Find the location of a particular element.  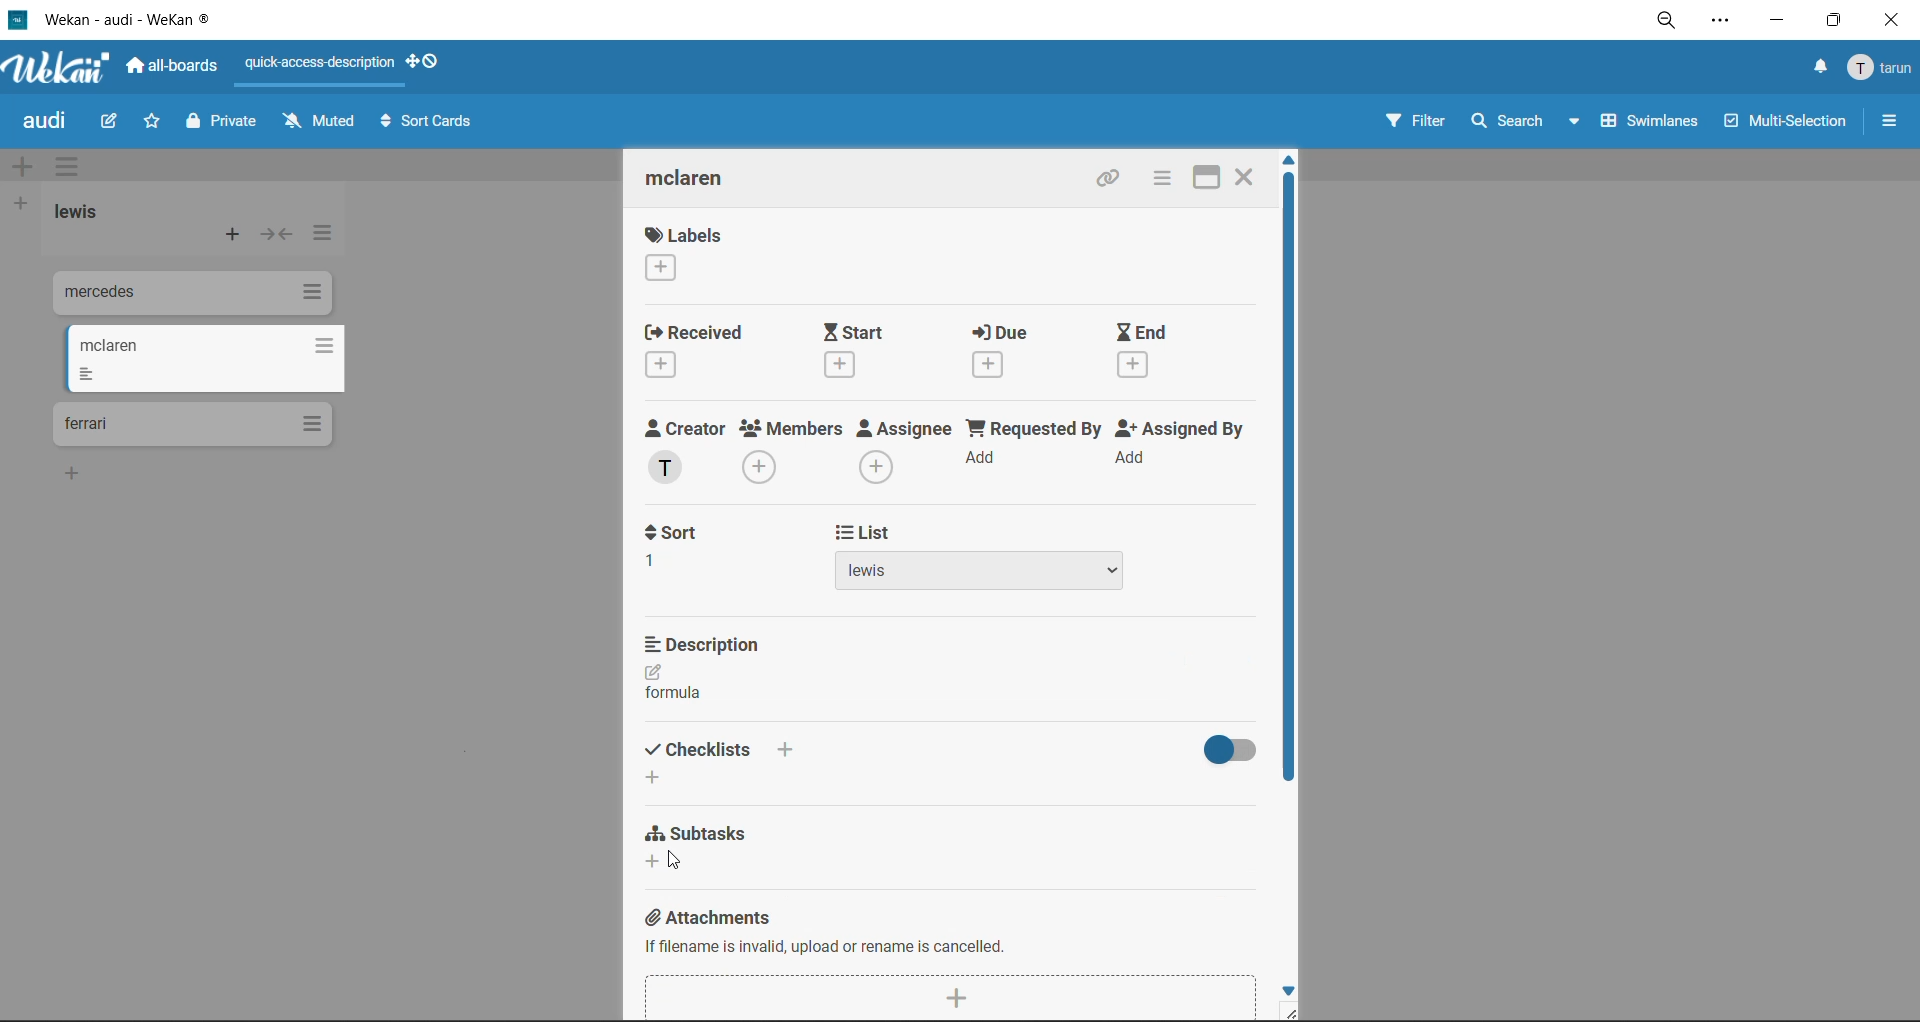

board title is located at coordinates (49, 121).